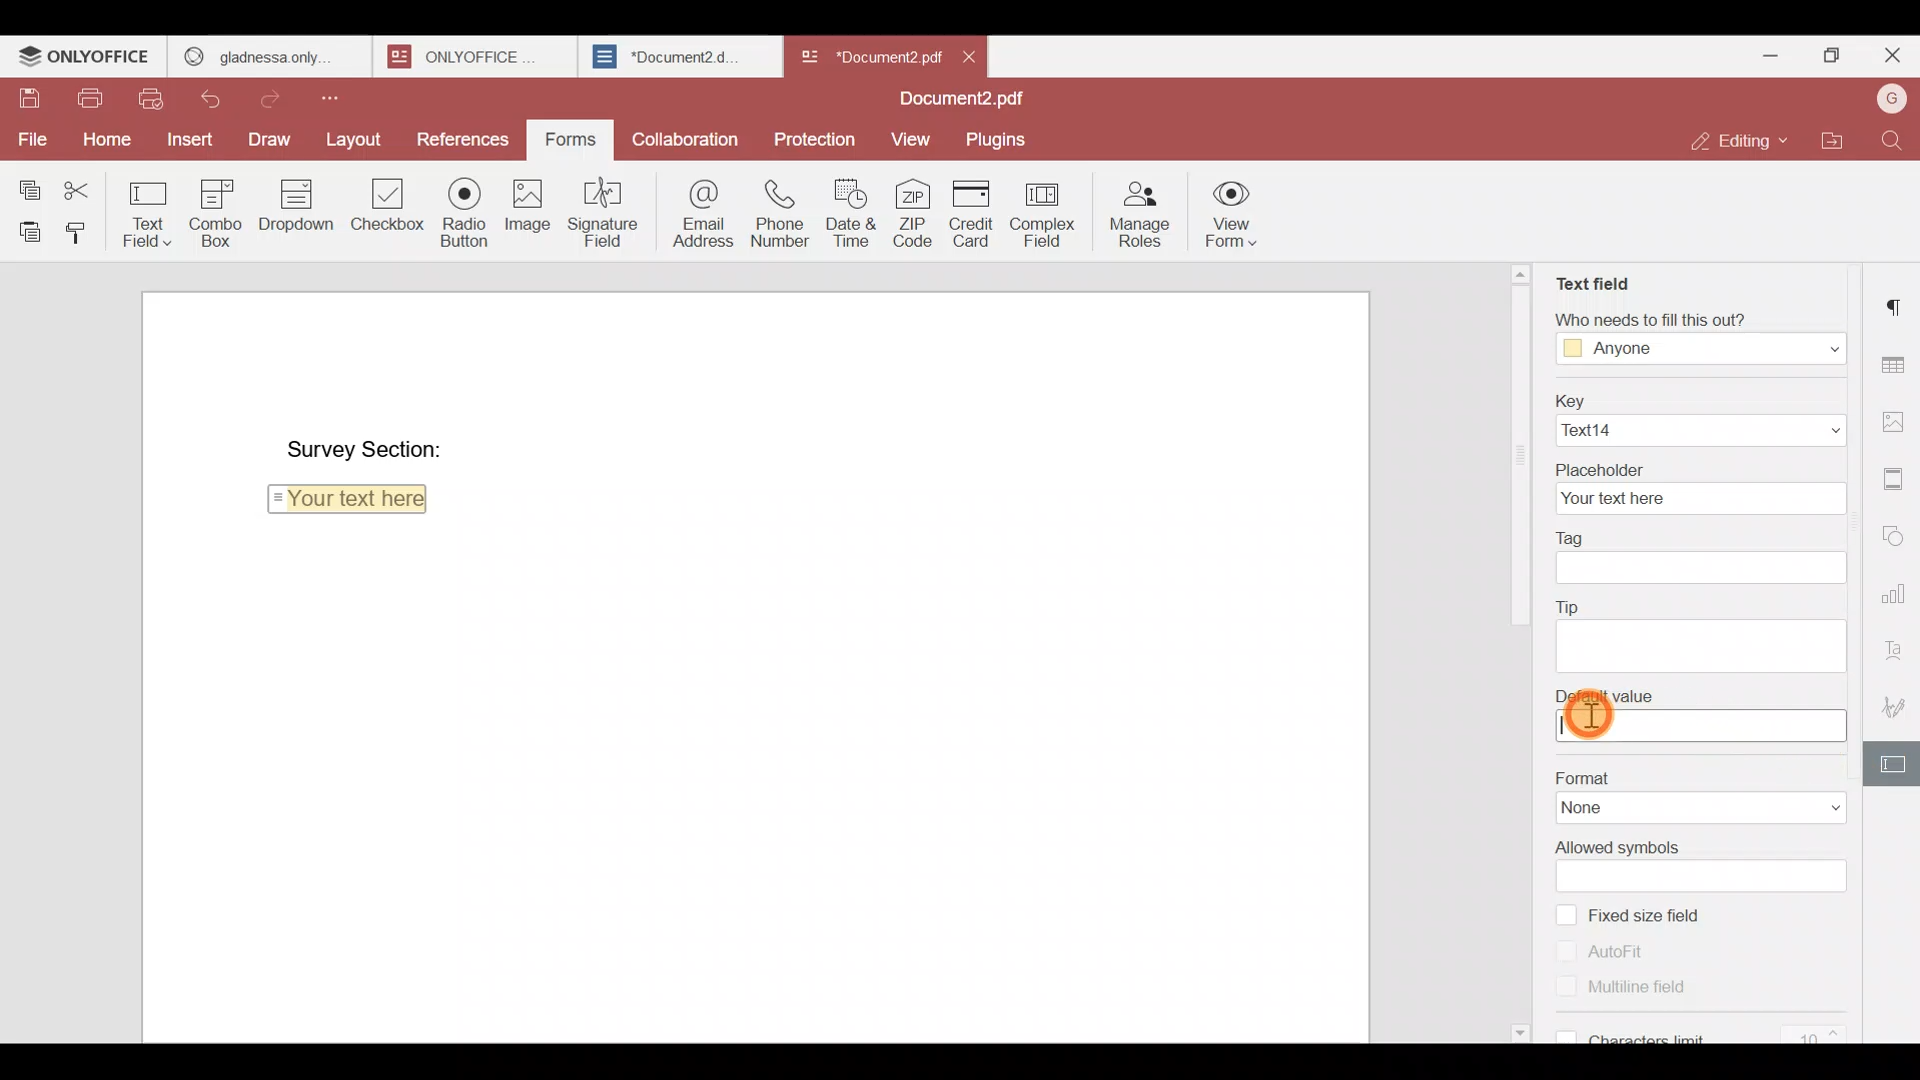  Describe the element at coordinates (1648, 994) in the screenshot. I see `Multiline field` at that location.